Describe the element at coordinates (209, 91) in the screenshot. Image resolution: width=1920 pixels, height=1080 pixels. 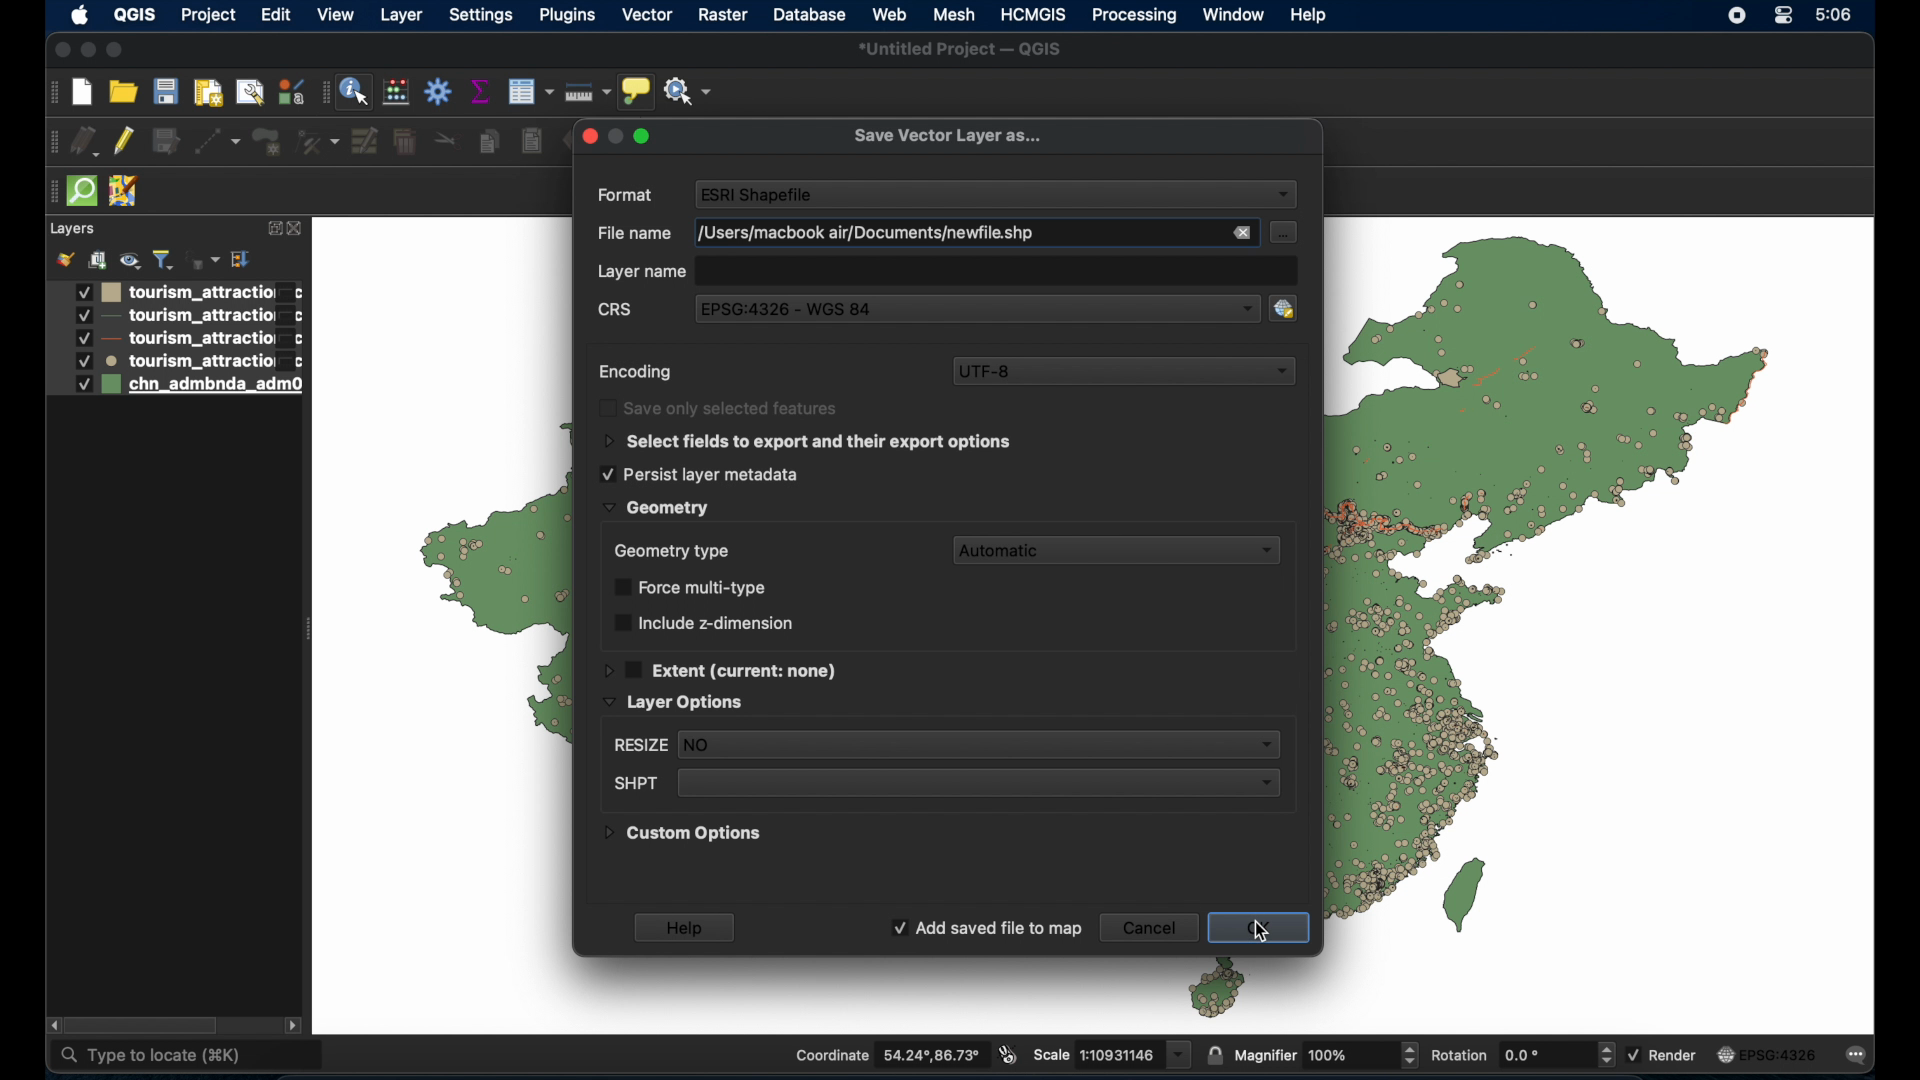
I see `print layout` at that location.